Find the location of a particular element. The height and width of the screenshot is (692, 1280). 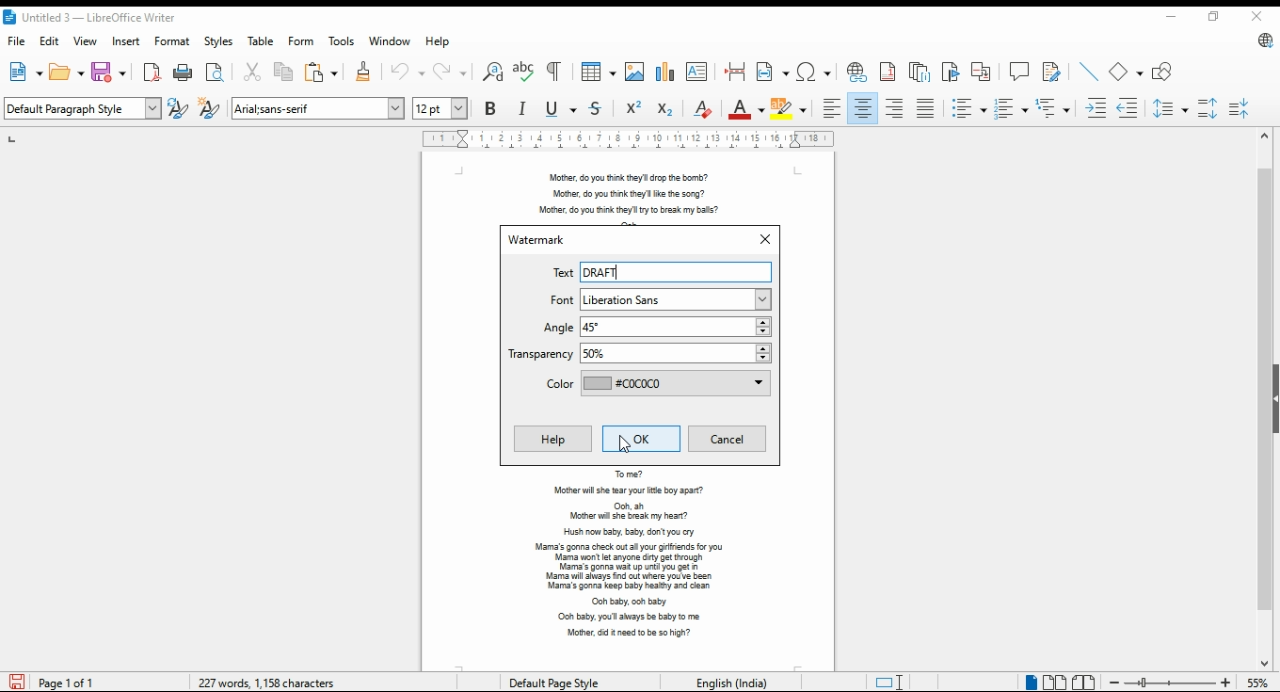

font size is located at coordinates (442, 108).